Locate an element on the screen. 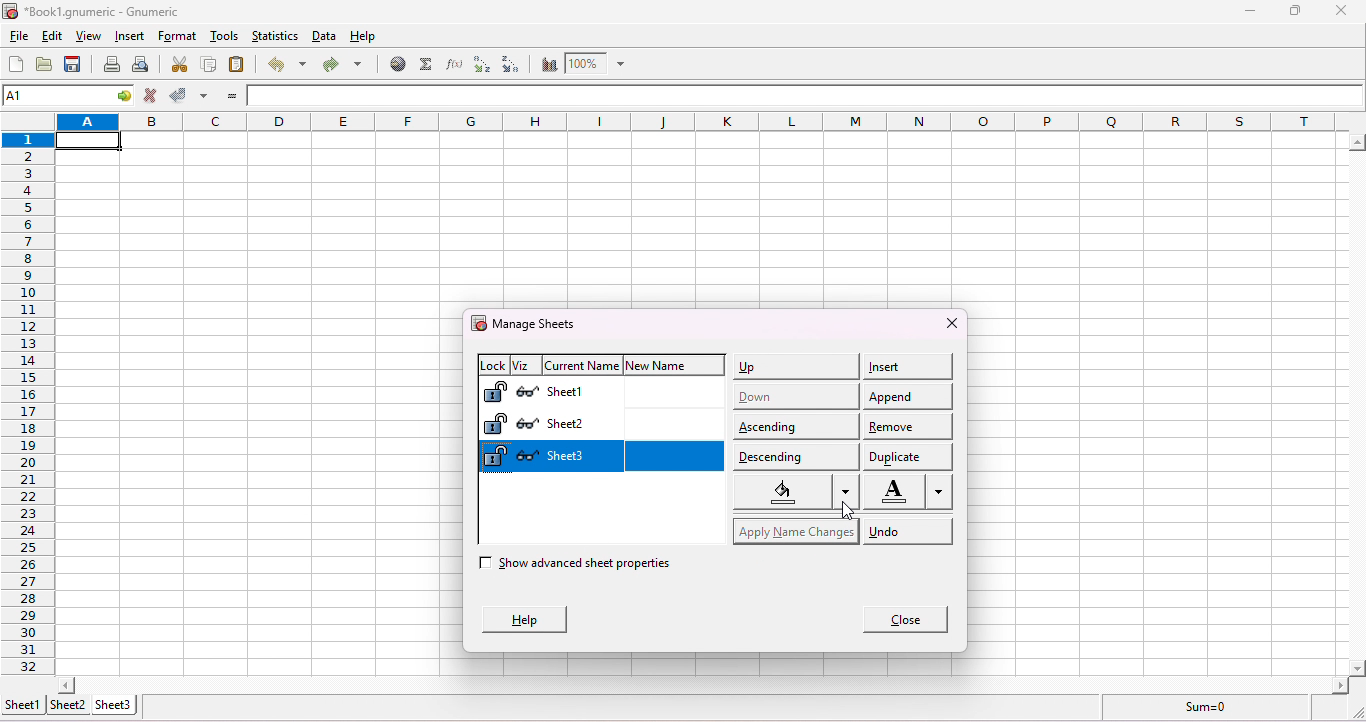  sheet 2 is located at coordinates (634, 424).